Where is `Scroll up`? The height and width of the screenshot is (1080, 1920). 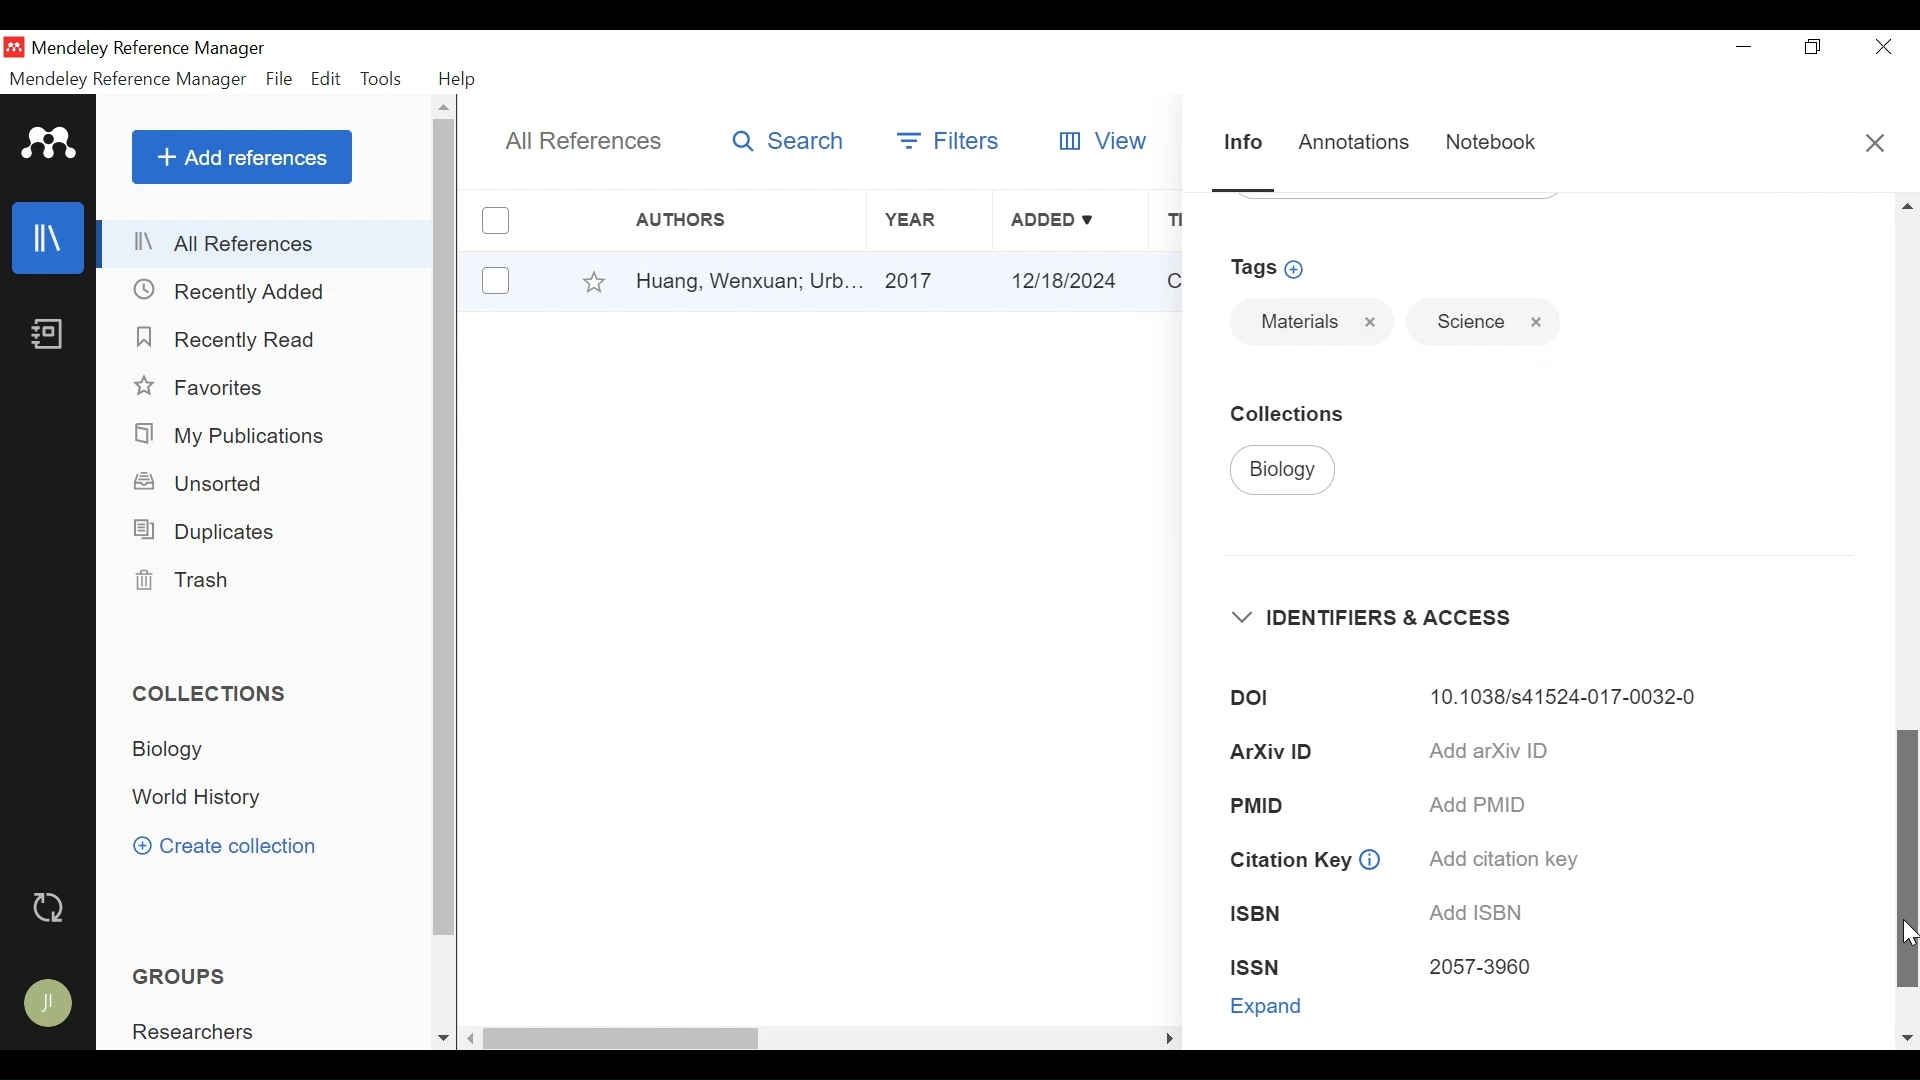
Scroll up is located at coordinates (1907, 205).